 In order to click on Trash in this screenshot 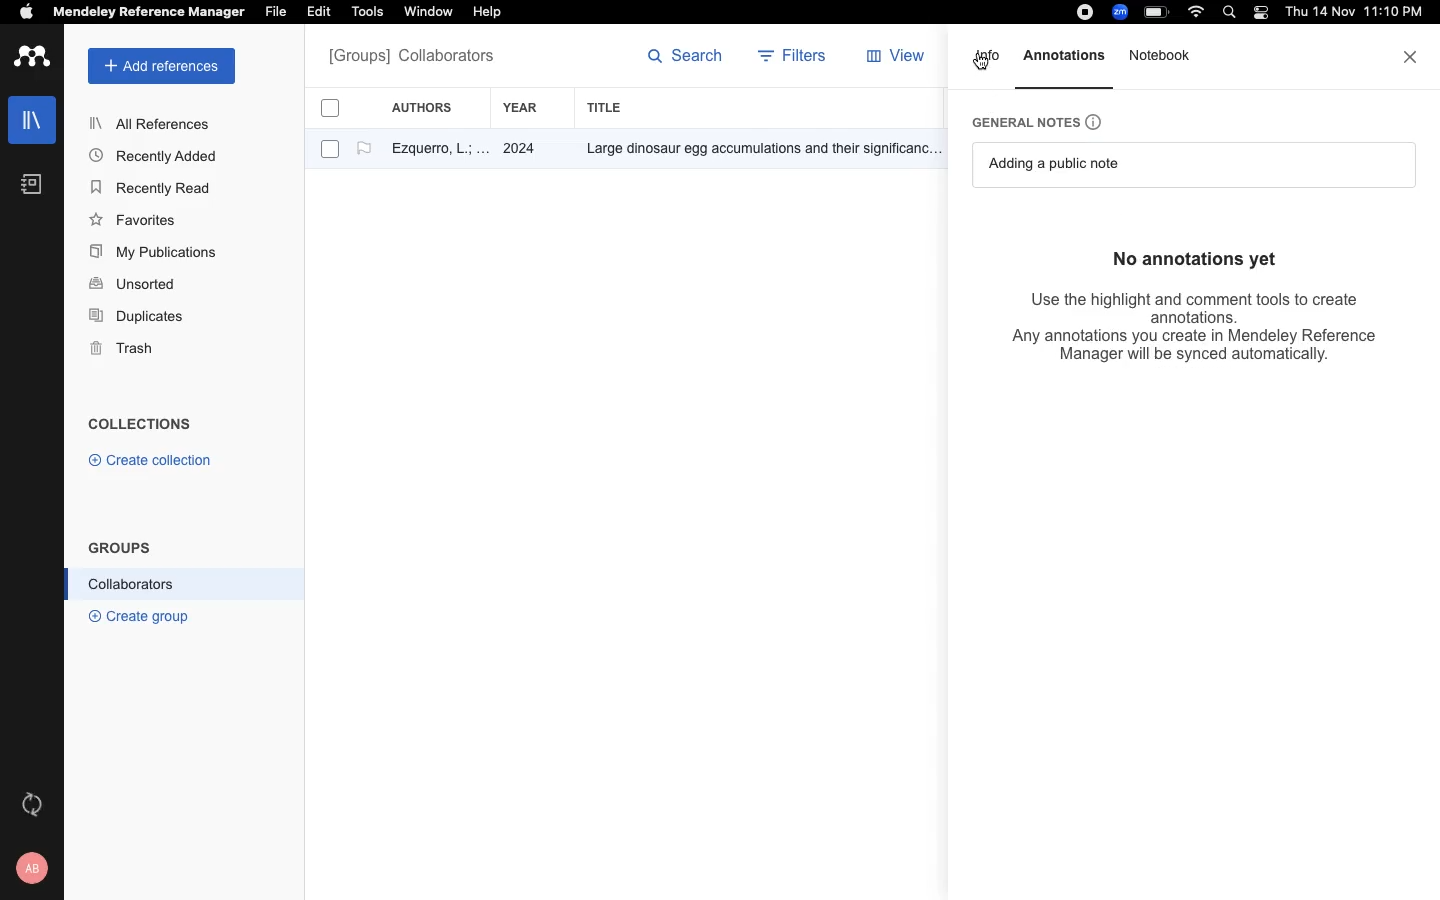, I will do `click(130, 350)`.